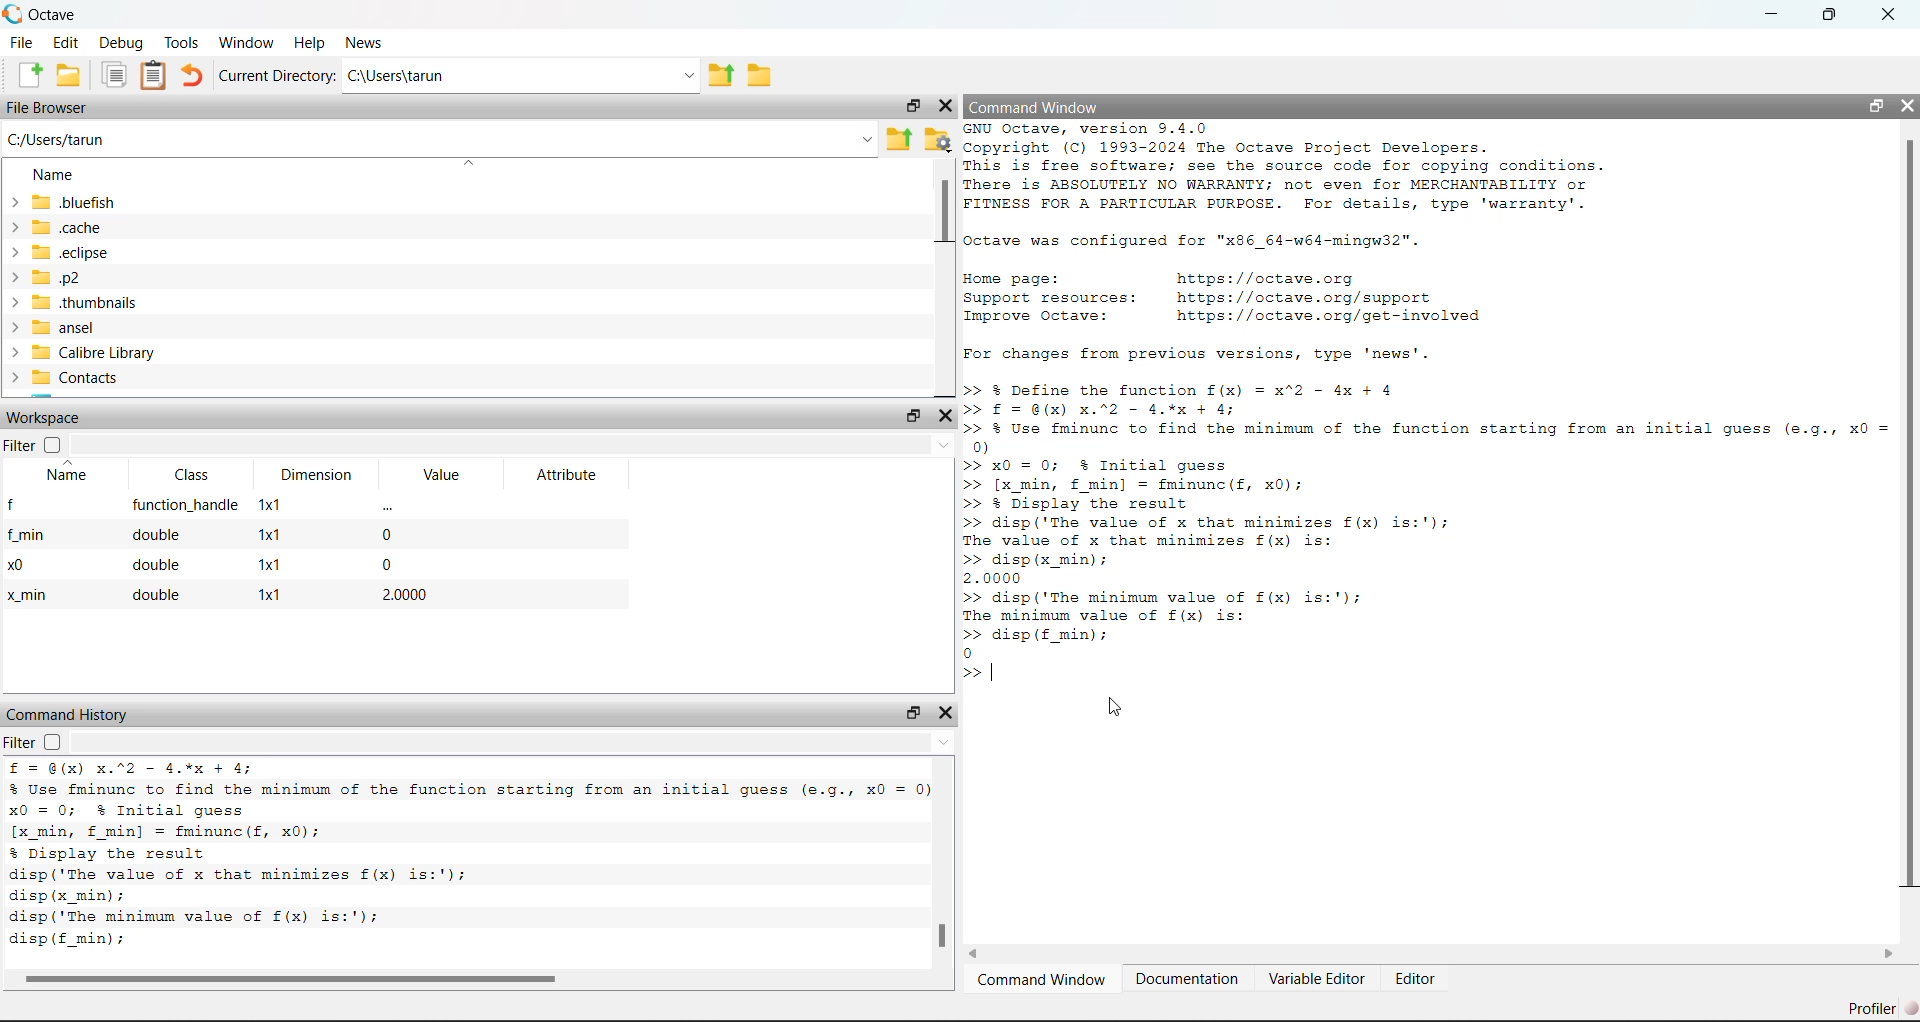  Describe the element at coordinates (65, 45) in the screenshot. I see `Edit` at that location.